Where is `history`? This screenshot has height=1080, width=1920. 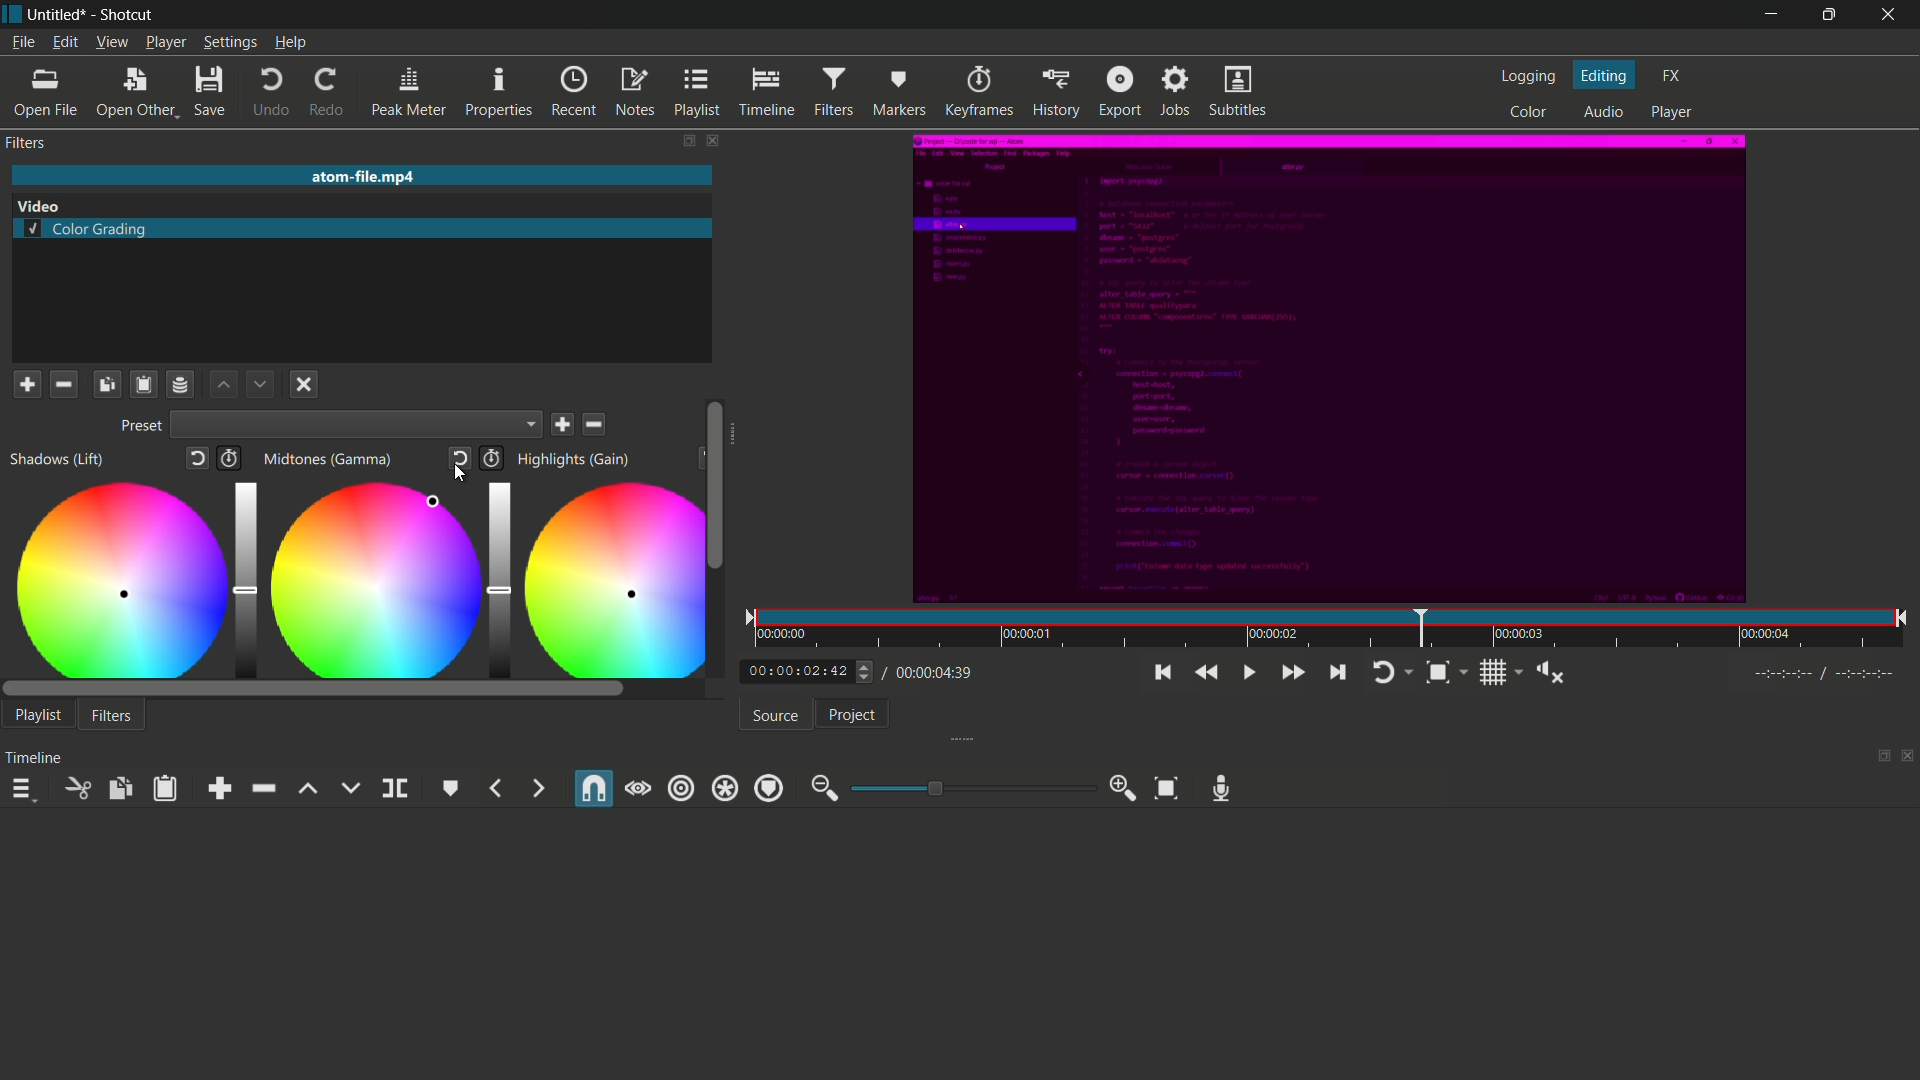 history is located at coordinates (1055, 91).